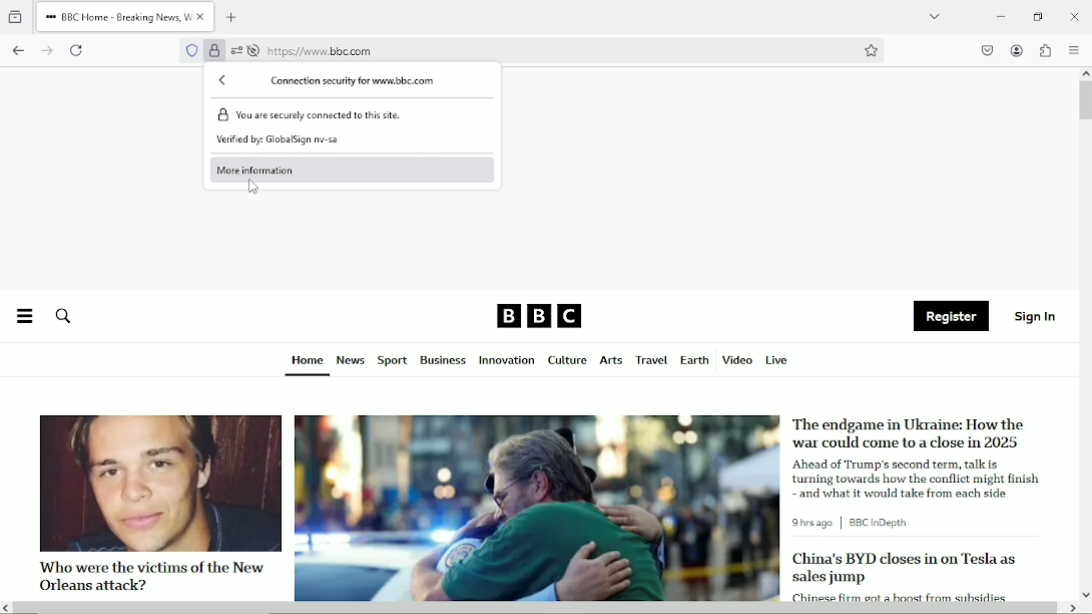 The width and height of the screenshot is (1092, 614). Describe the element at coordinates (224, 80) in the screenshot. I see `back` at that location.